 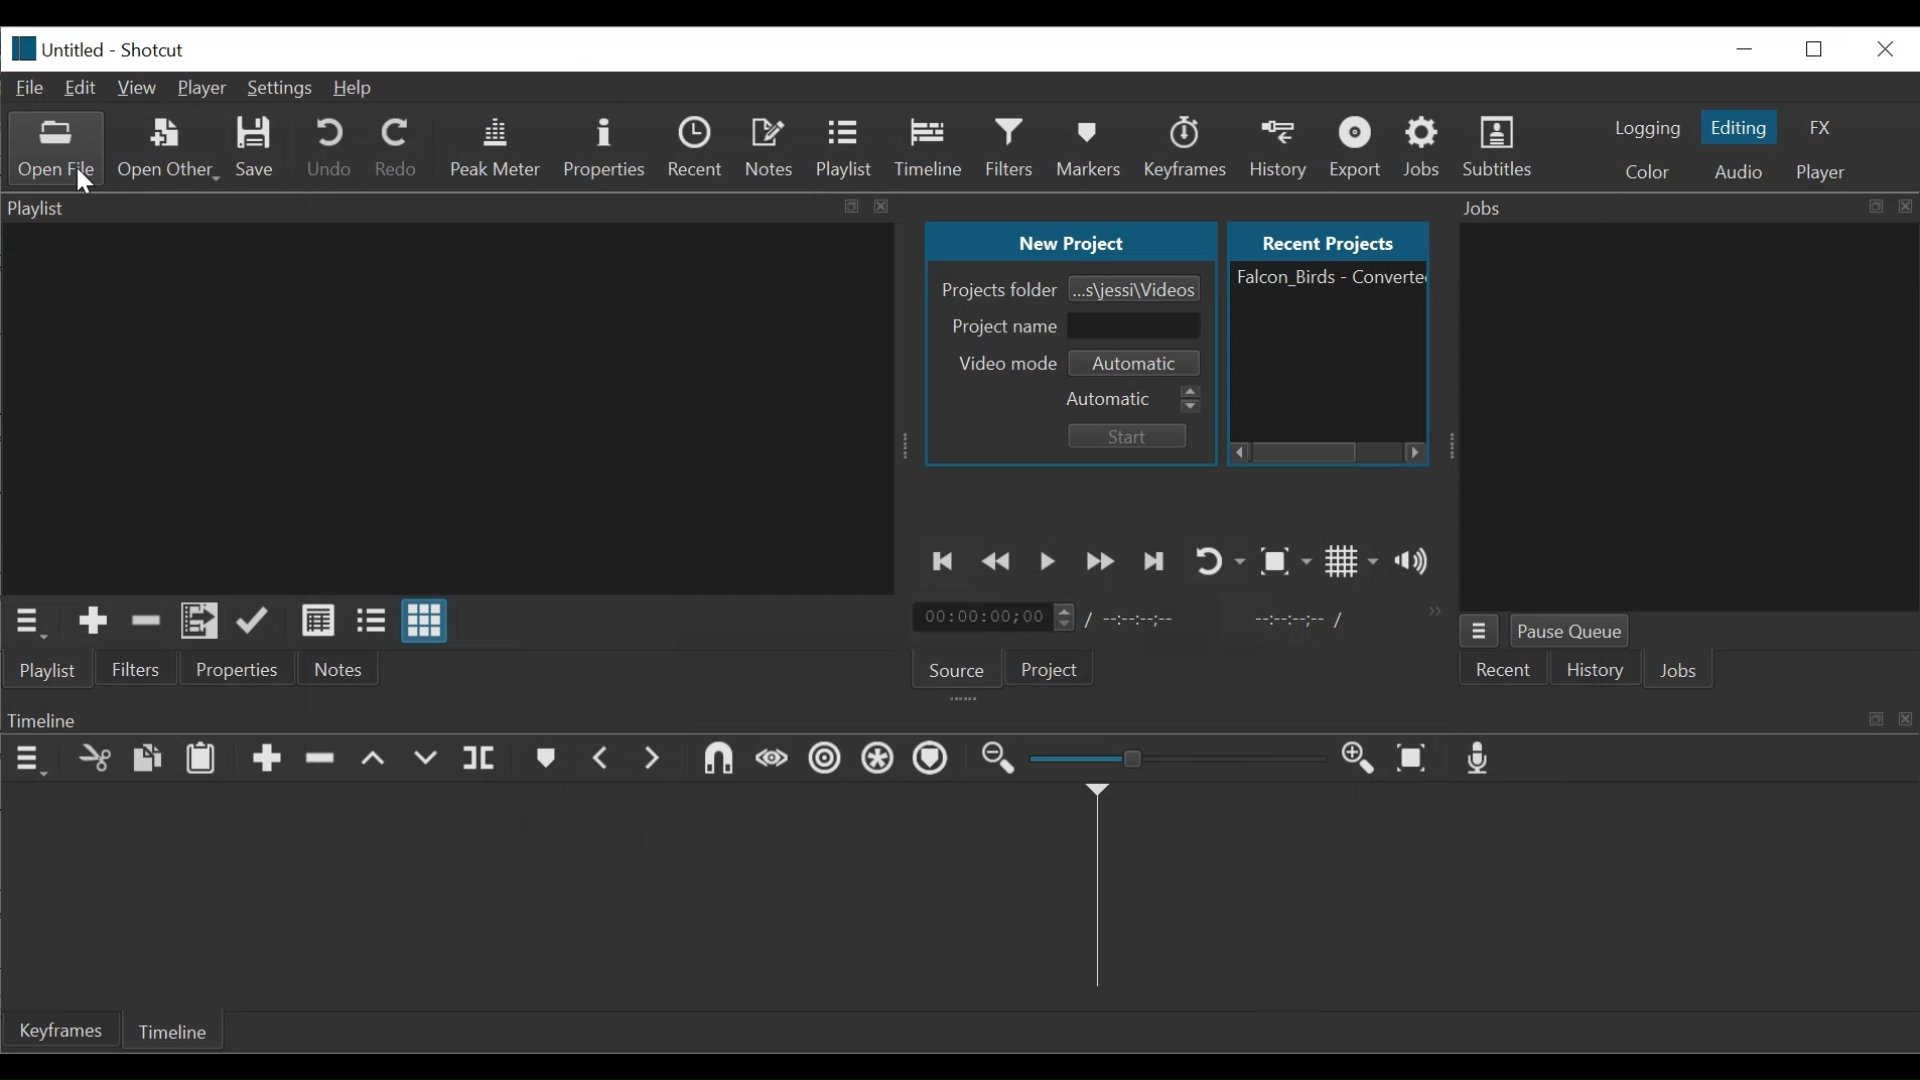 What do you see at coordinates (242, 667) in the screenshot?
I see `Properties` at bounding box center [242, 667].